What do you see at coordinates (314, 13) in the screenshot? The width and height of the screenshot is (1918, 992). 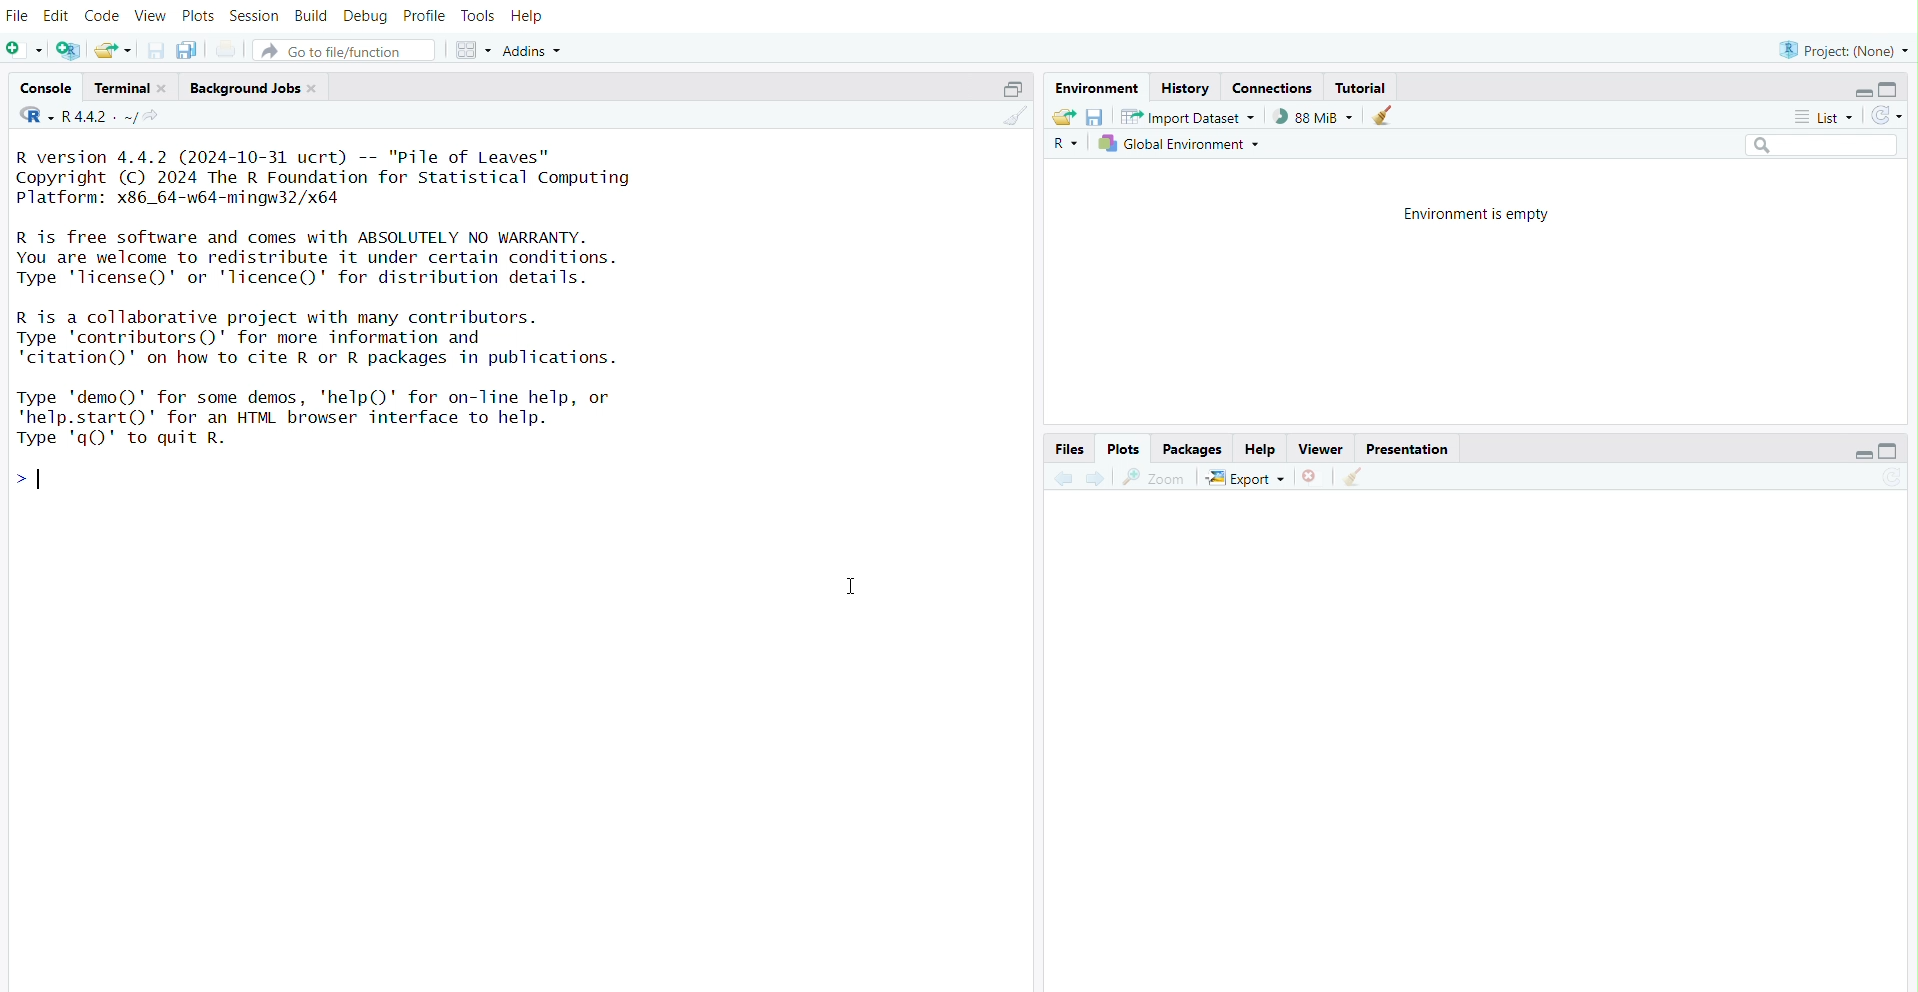 I see `build` at bounding box center [314, 13].